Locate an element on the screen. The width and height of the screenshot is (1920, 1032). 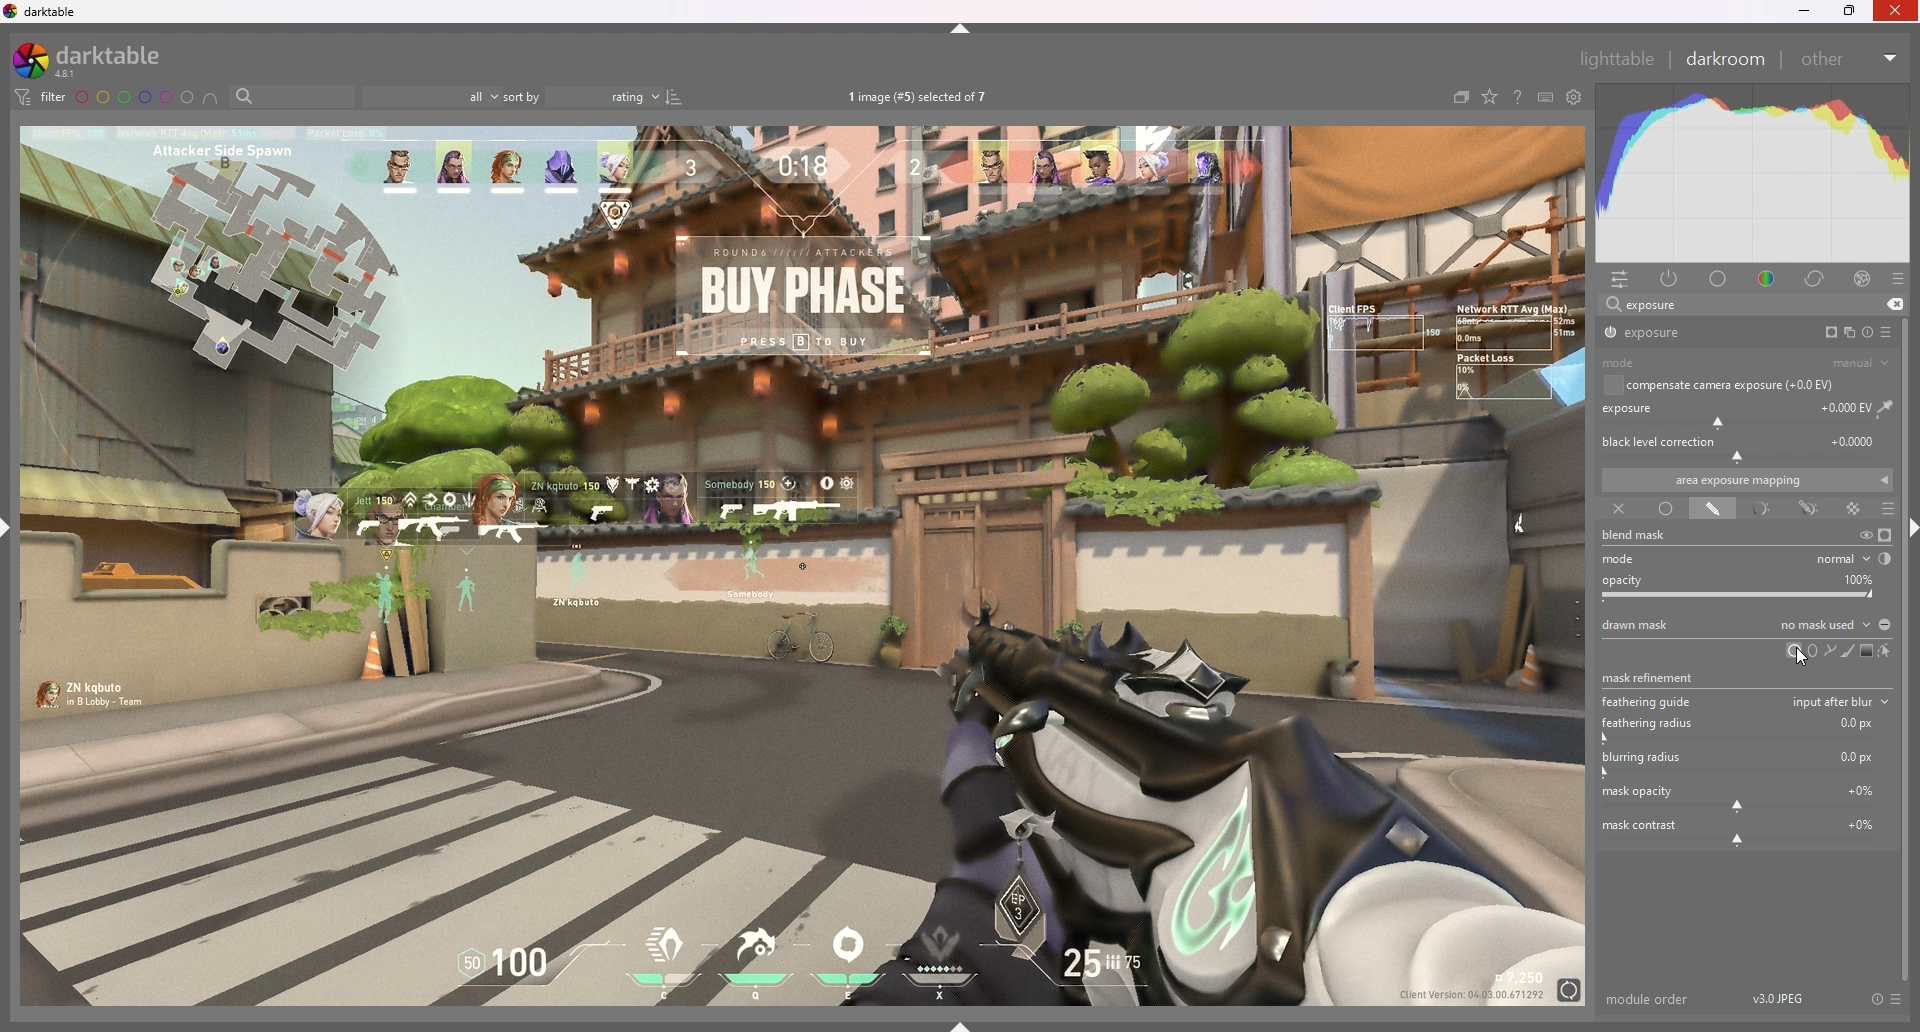
color is located at coordinates (1766, 279).